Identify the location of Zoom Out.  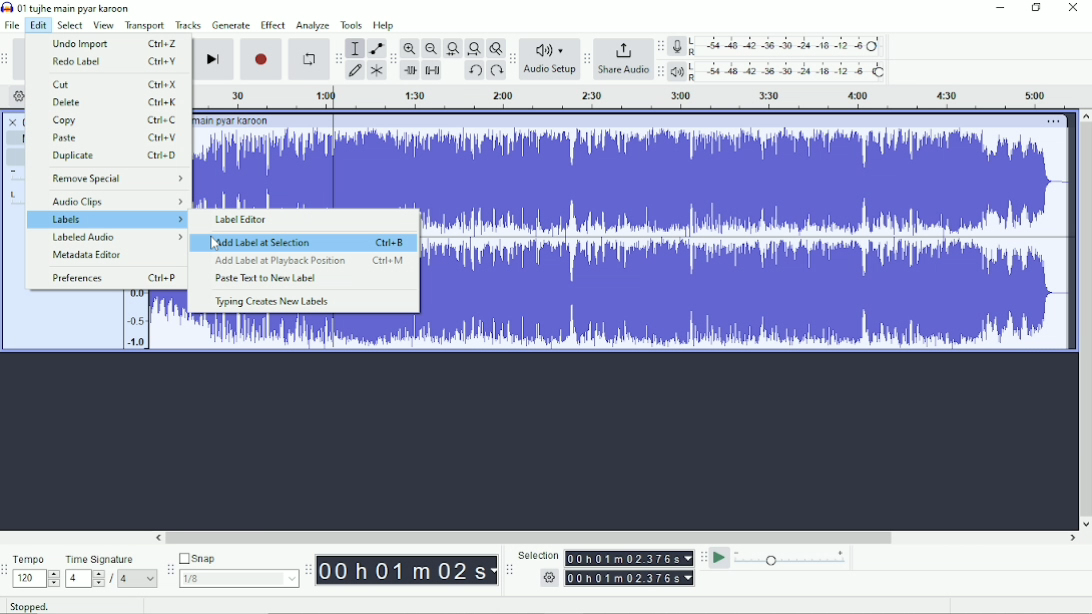
(430, 48).